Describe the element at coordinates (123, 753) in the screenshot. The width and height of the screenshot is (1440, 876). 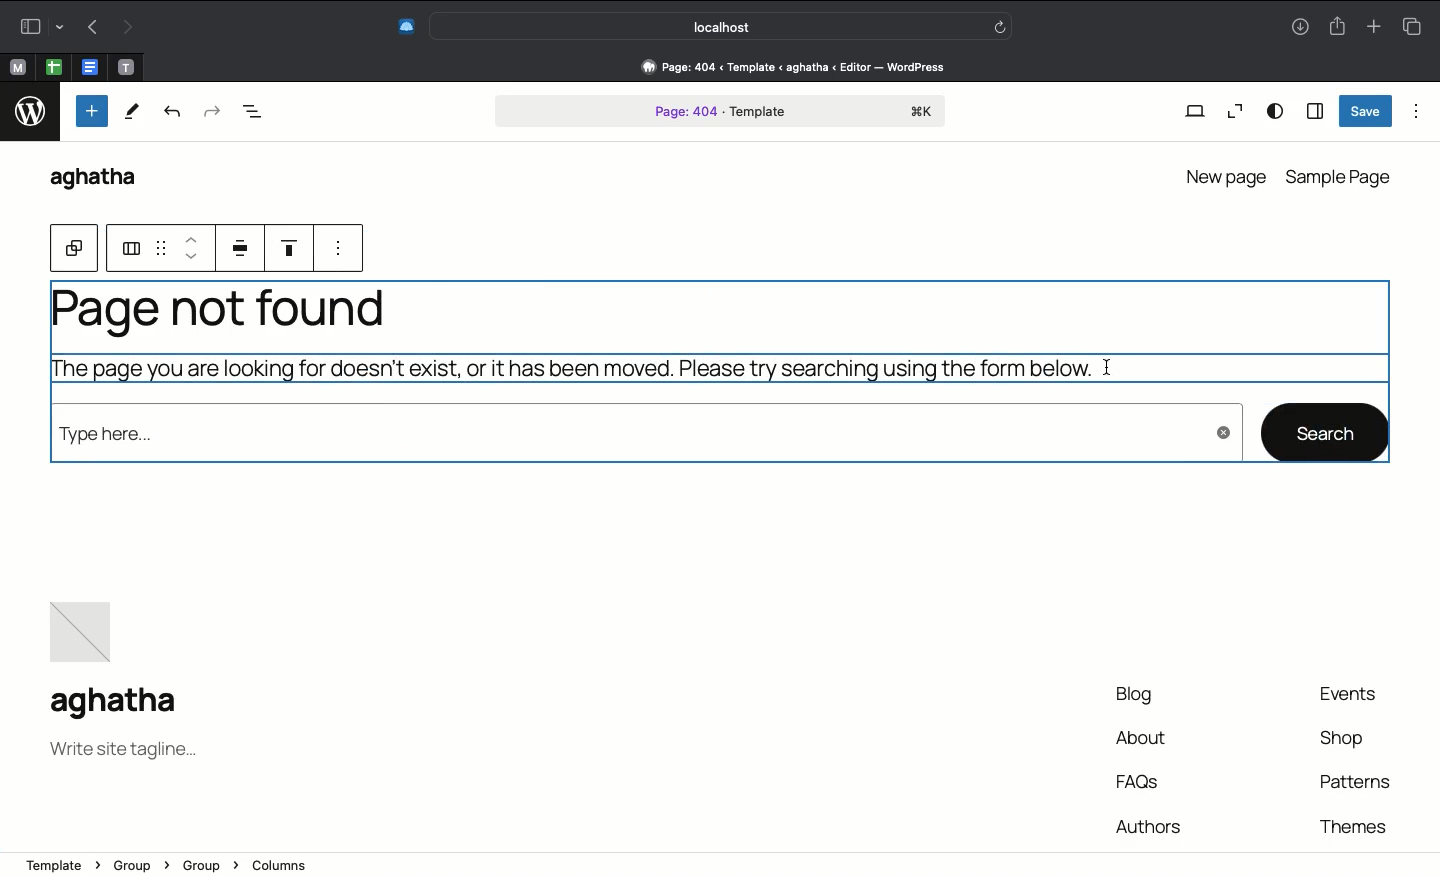
I see `Tagline` at that location.